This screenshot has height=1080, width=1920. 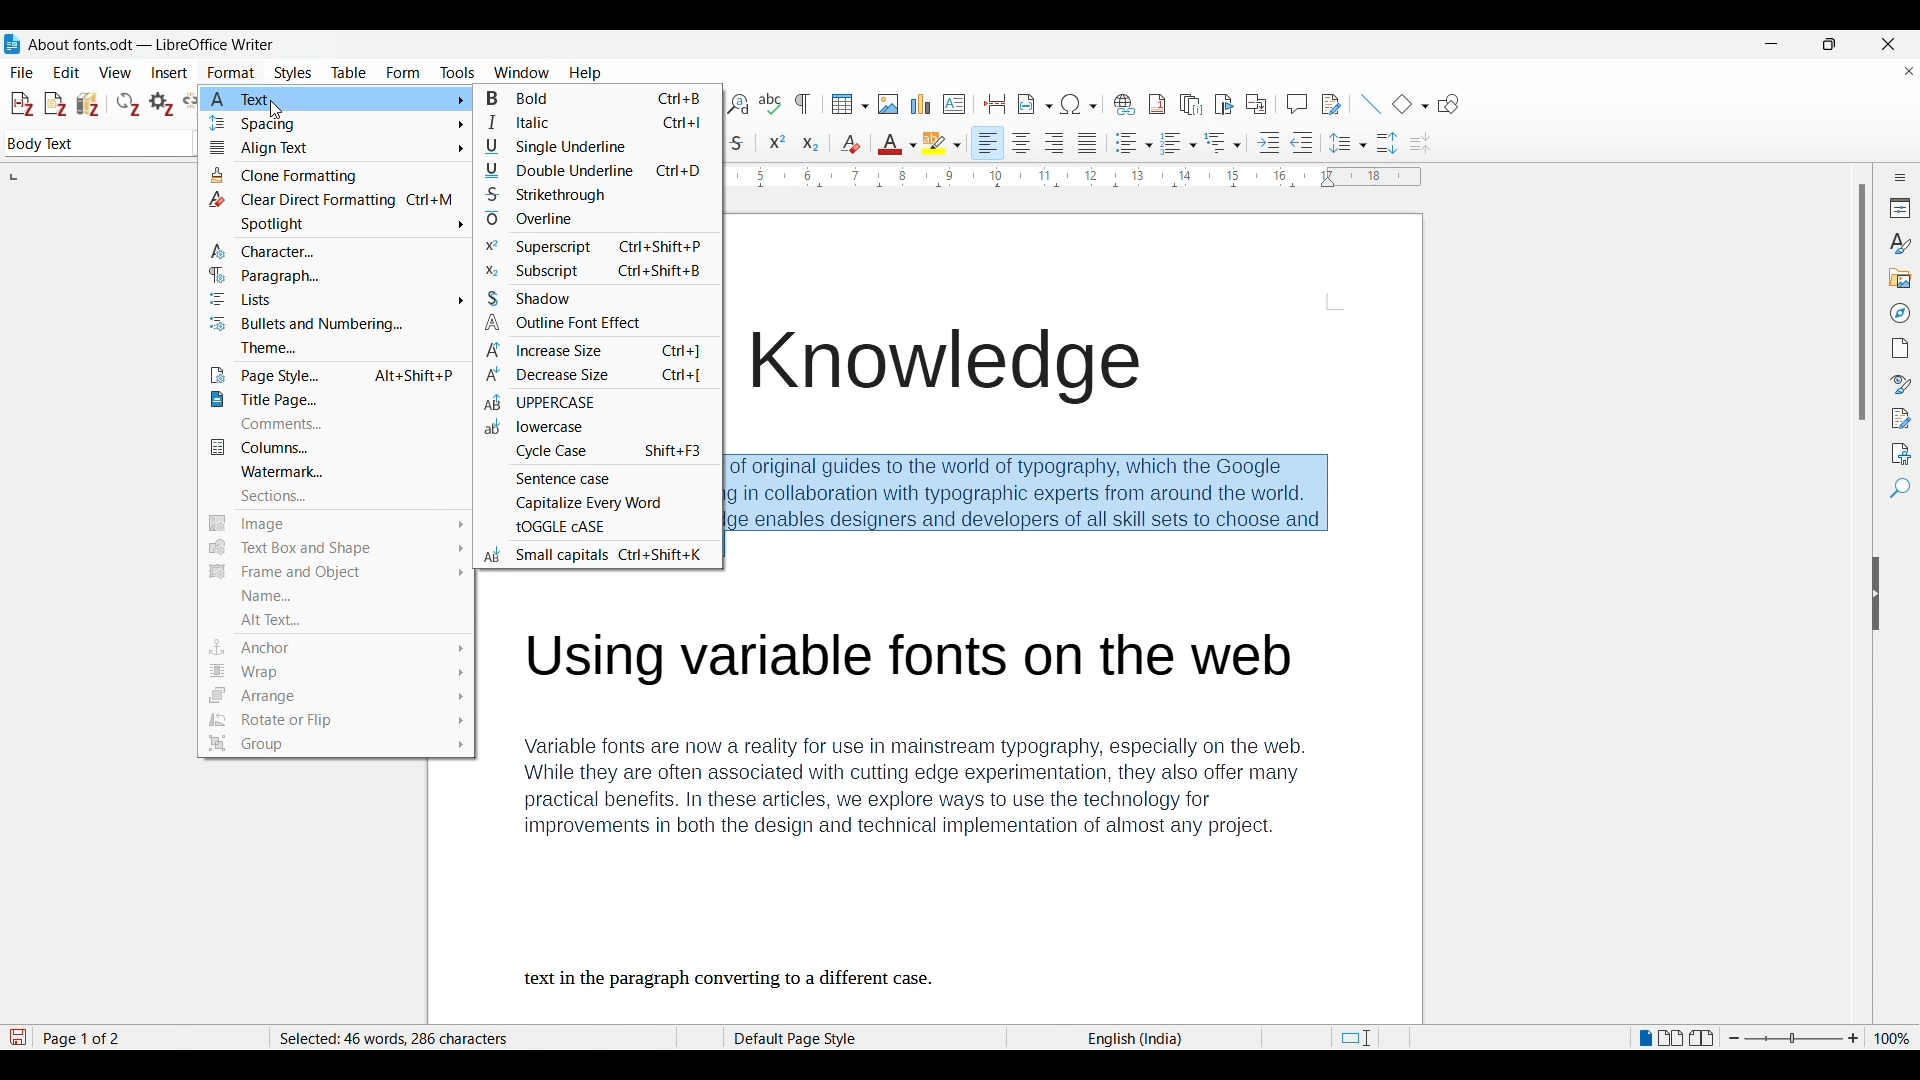 What do you see at coordinates (966, 368) in the screenshot?
I see `Font knowledge` at bounding box center [966, 368].